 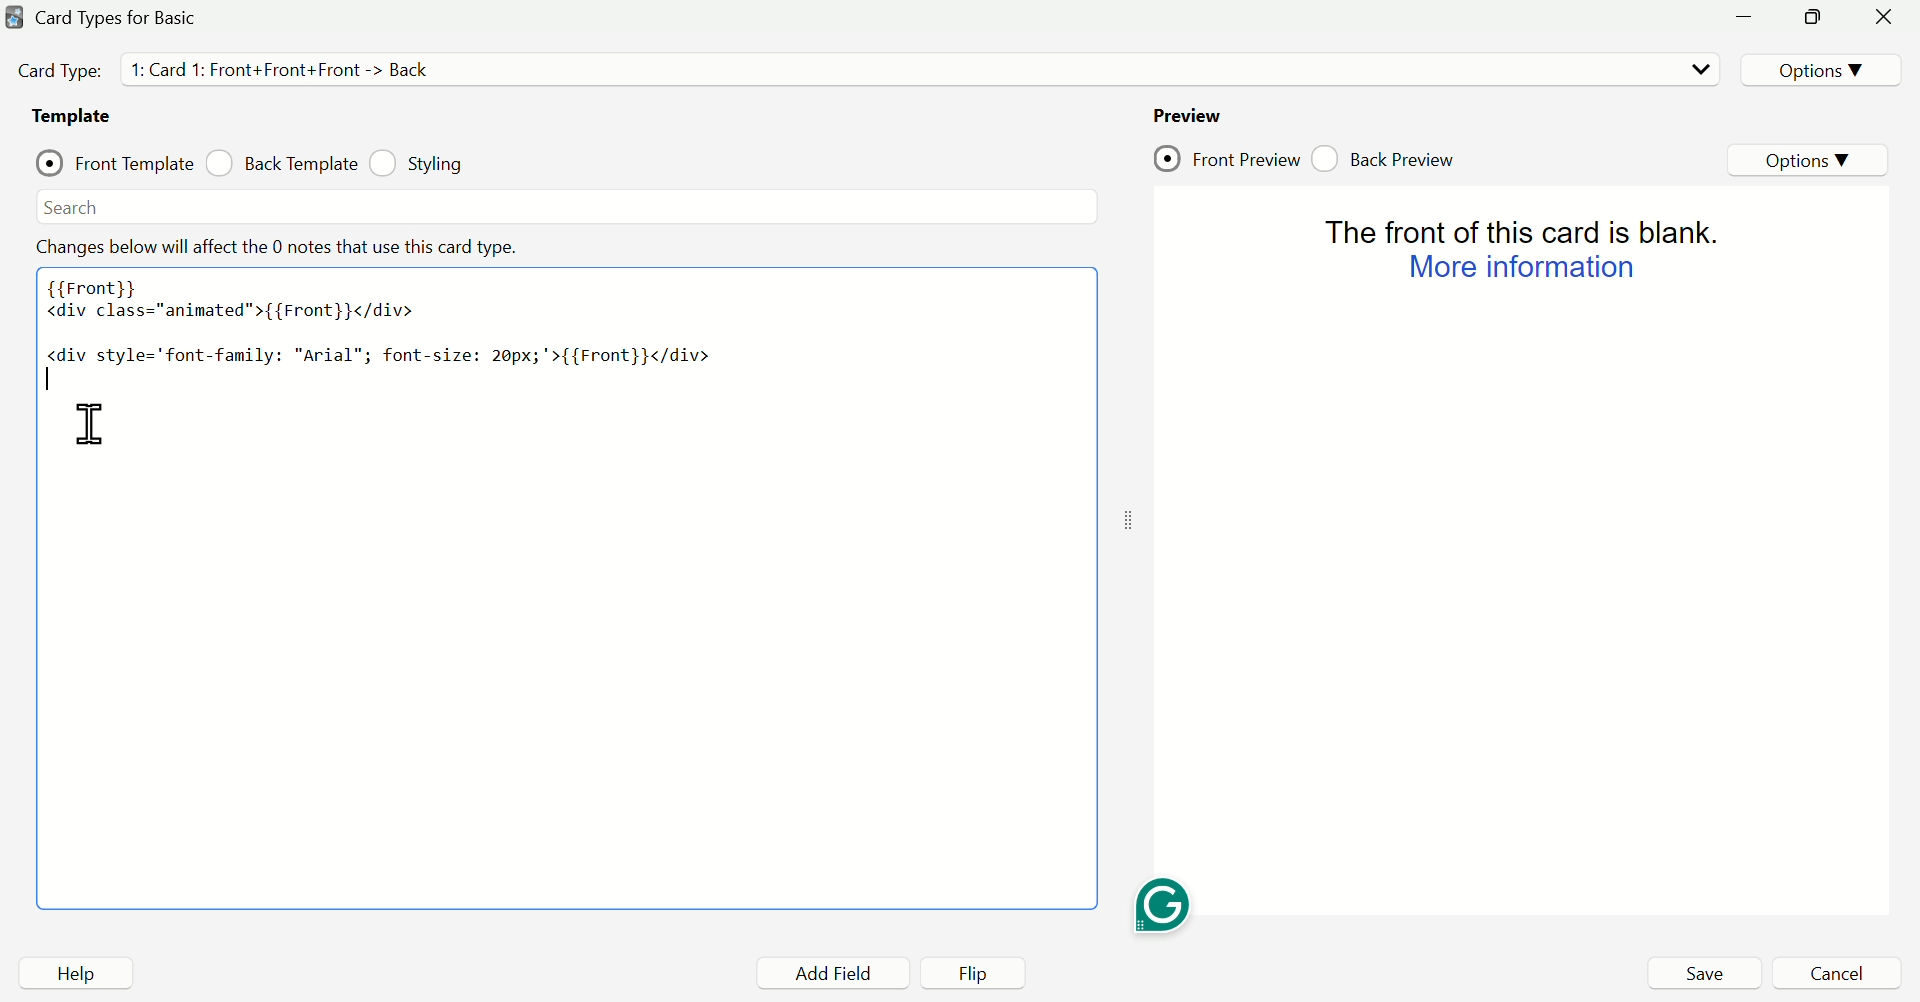 I want to click on Card Type, so click(x=61, y=70).